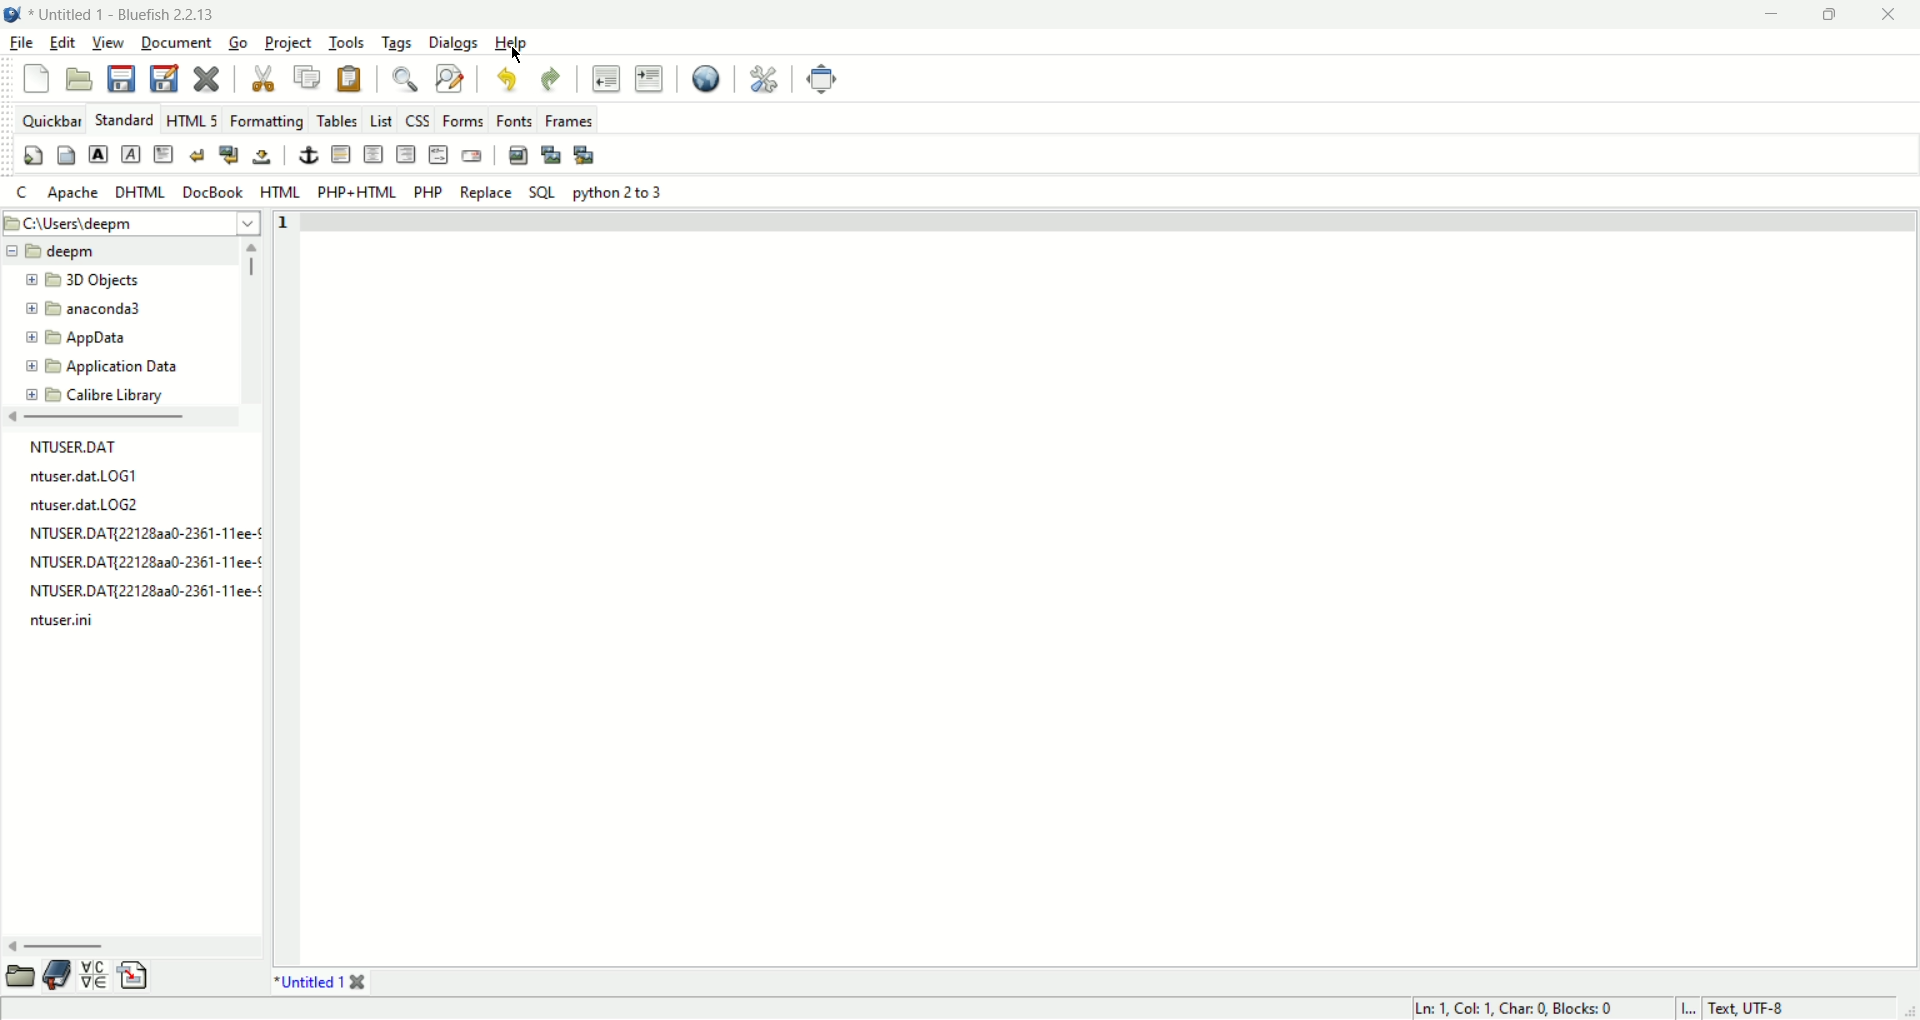 The image size is (1920, 1020). What do you see at coordinates (373, 154) in the screenshot?
I see `center` at bounding box center [373, 154].